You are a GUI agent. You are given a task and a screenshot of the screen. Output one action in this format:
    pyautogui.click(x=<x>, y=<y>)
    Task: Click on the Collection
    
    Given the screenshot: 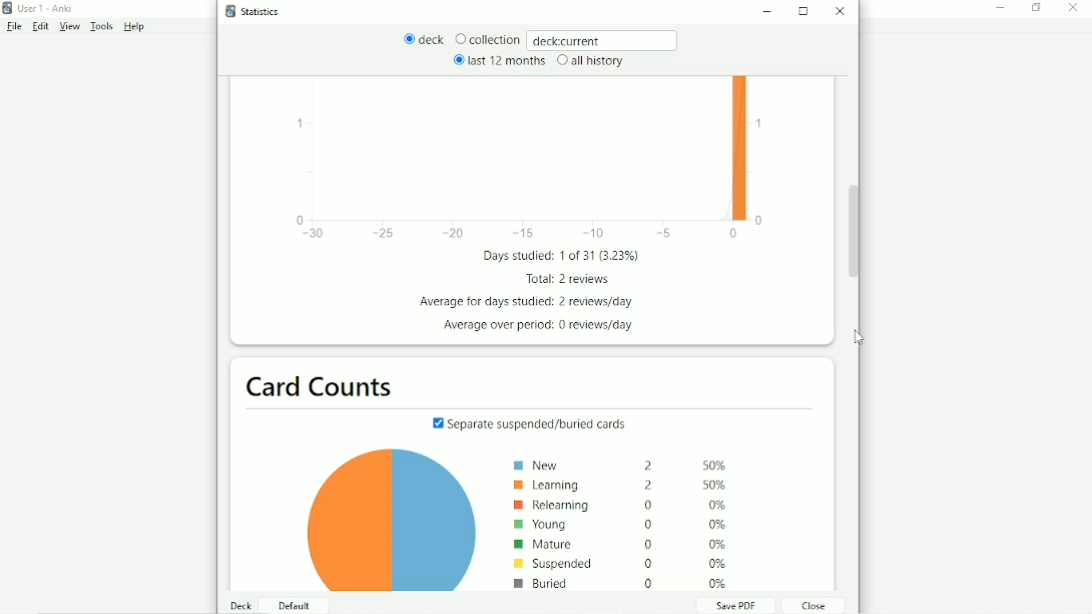 What is the action you would take?
    pyautogui.click(x=487, y=40)
    